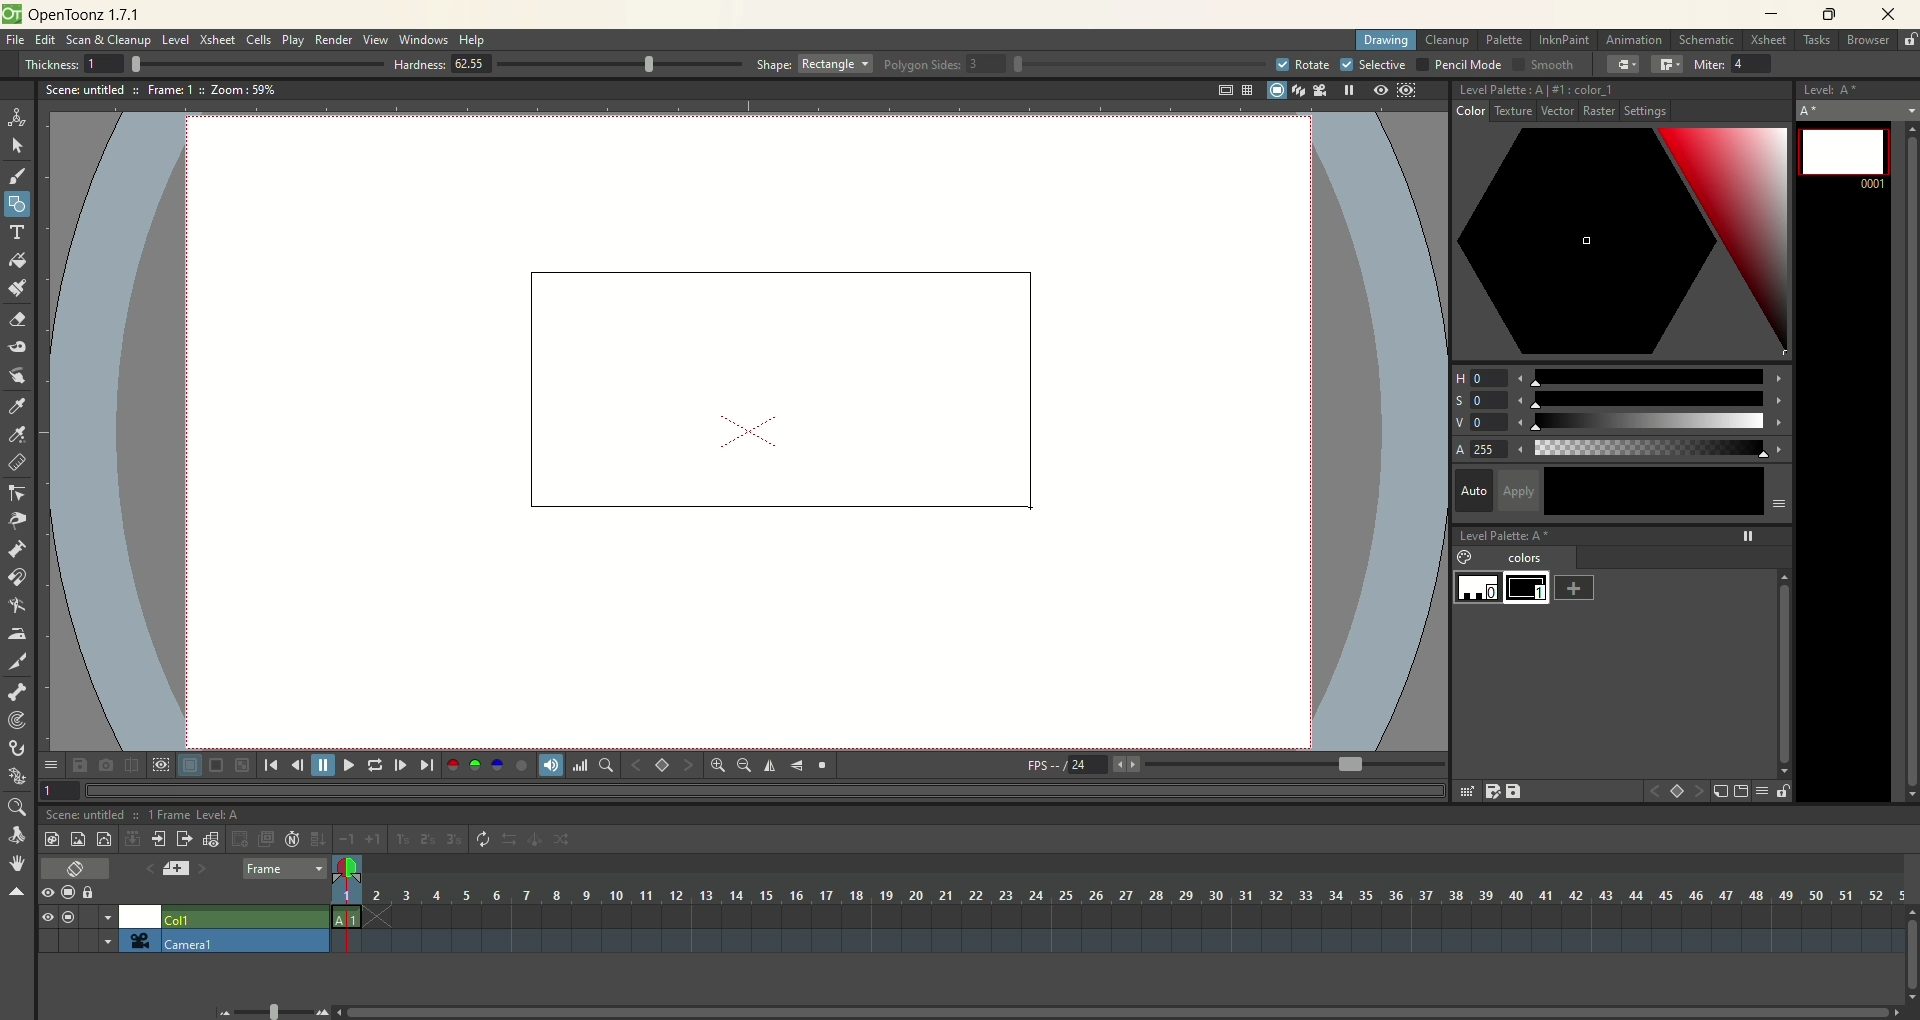 The width and height of the screenshot is (1920, 1020). I want to click on auto input cell number, so click(293, 839).